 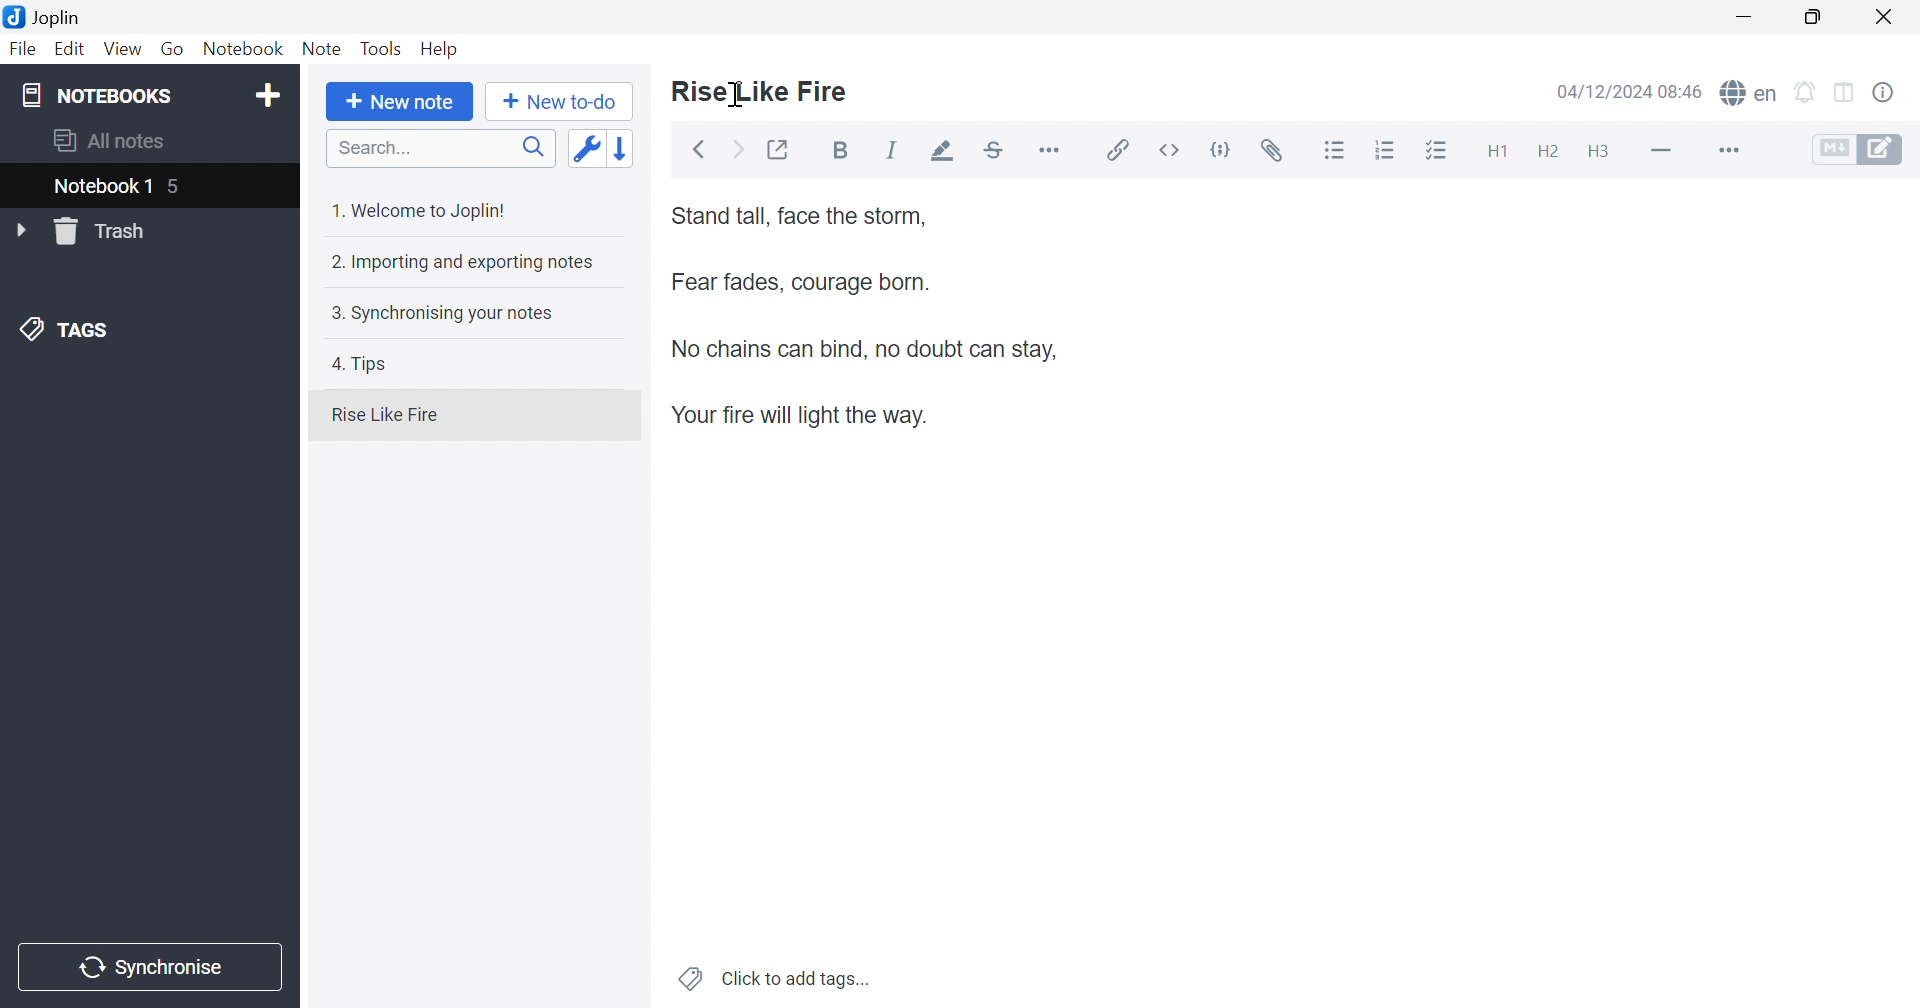 What do you see at coordinates (443, 149) in the screenshot?
I see `Search` at bounding box center [443, 149].